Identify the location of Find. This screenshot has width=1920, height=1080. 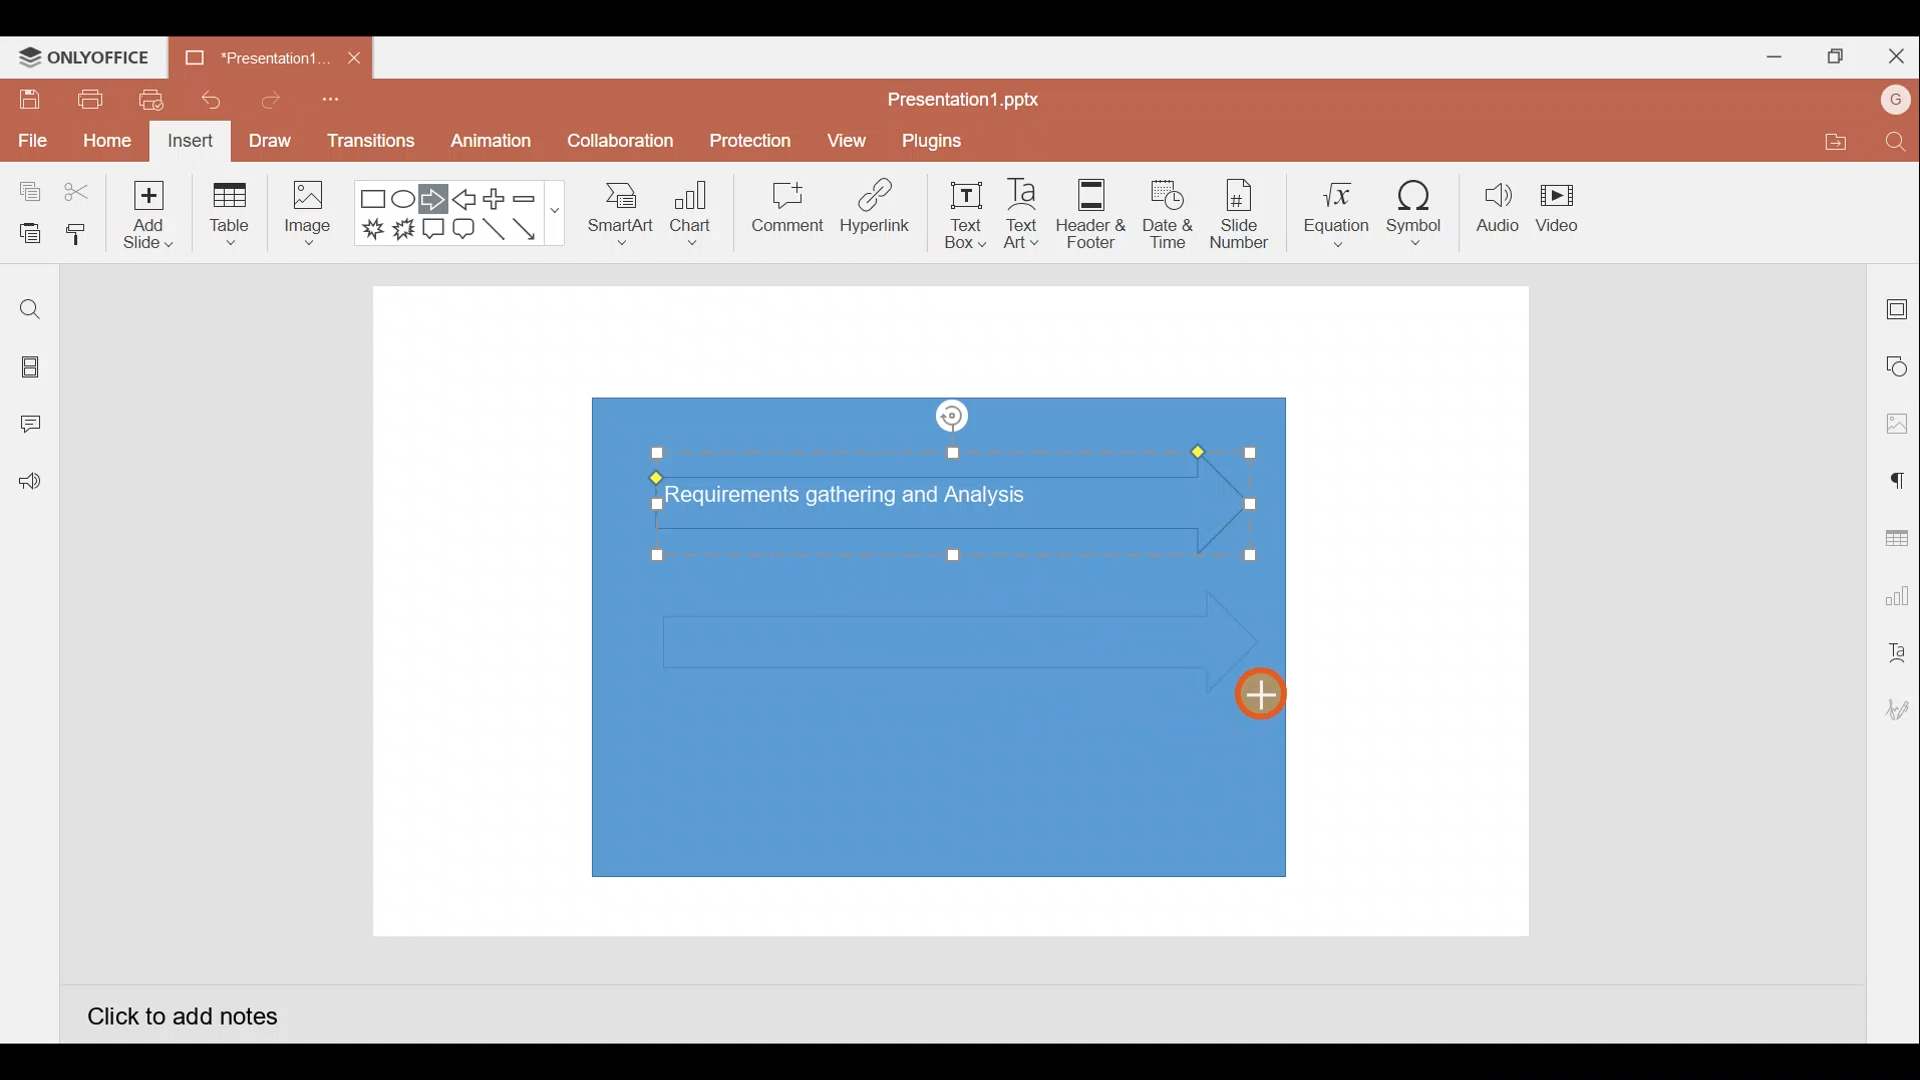
(1898, 141).